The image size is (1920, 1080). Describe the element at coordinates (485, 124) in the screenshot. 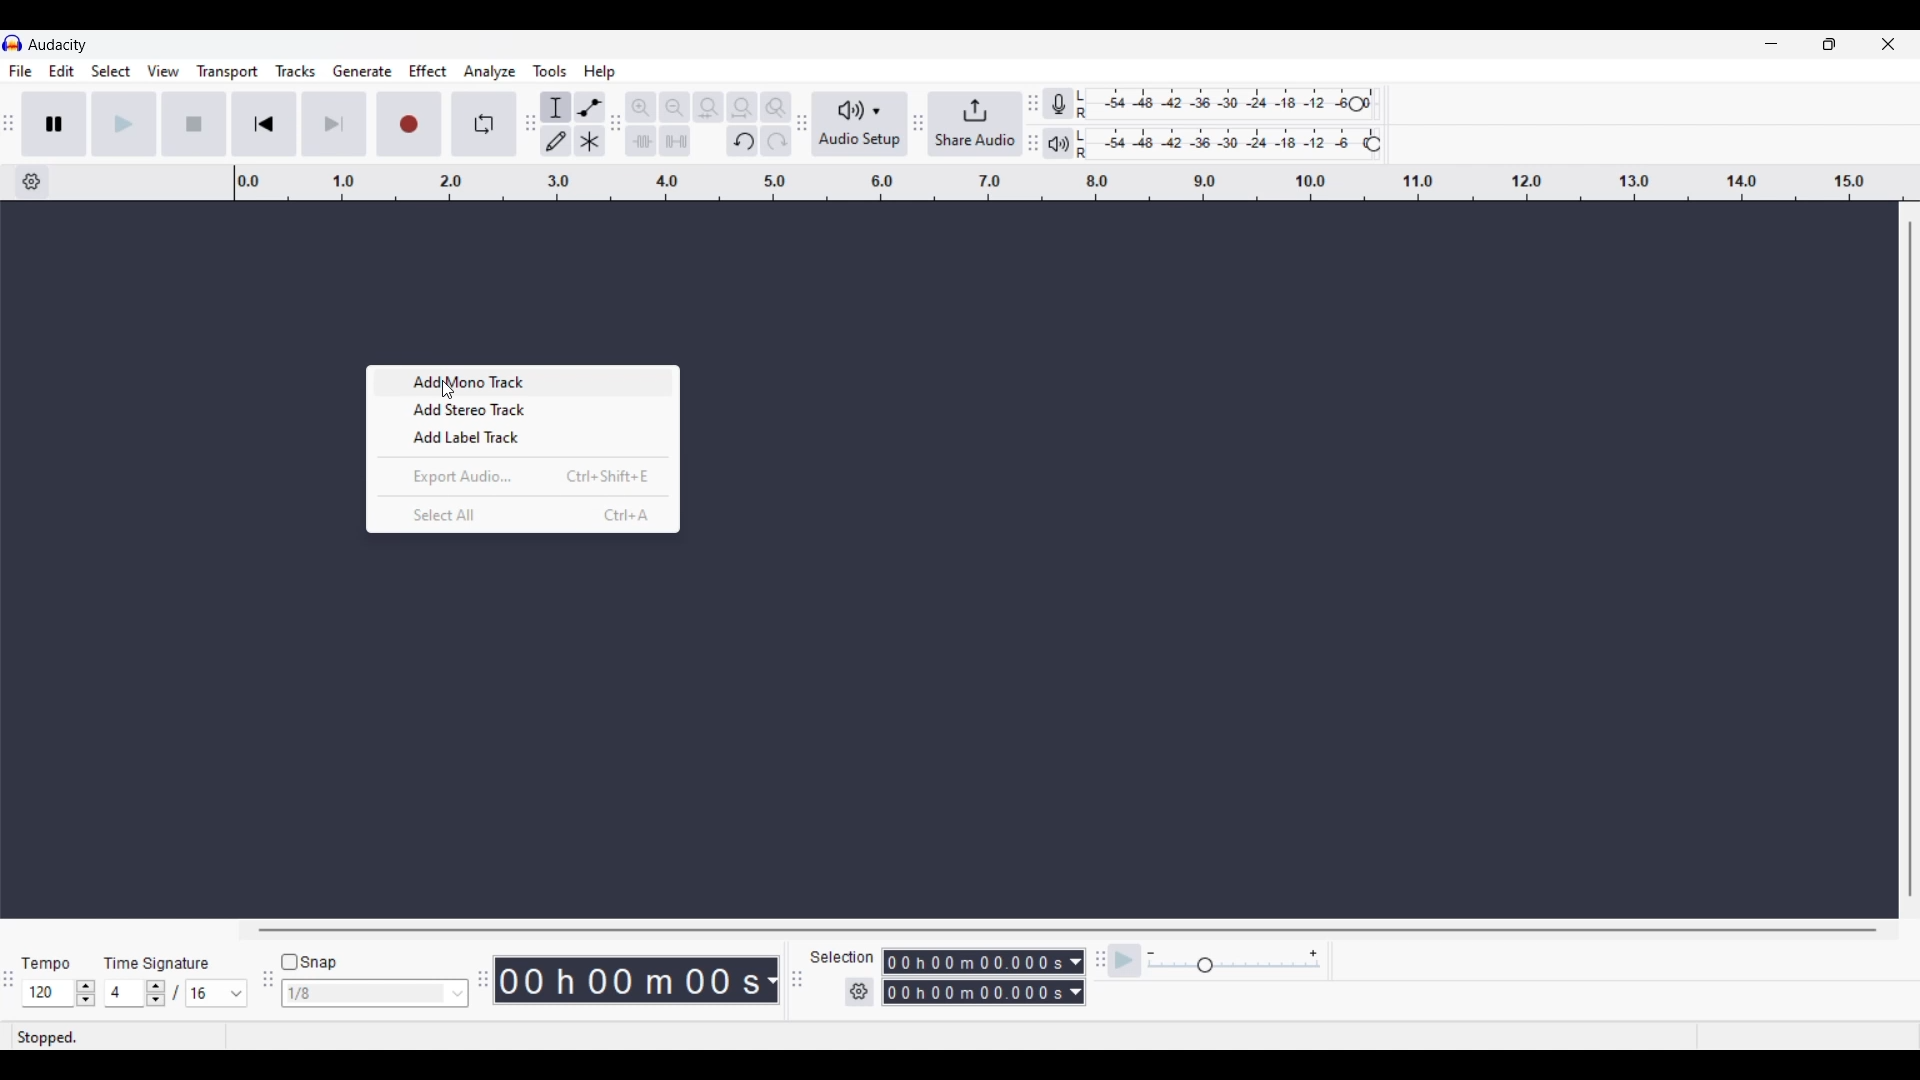

I see `Enable looping` at that location.